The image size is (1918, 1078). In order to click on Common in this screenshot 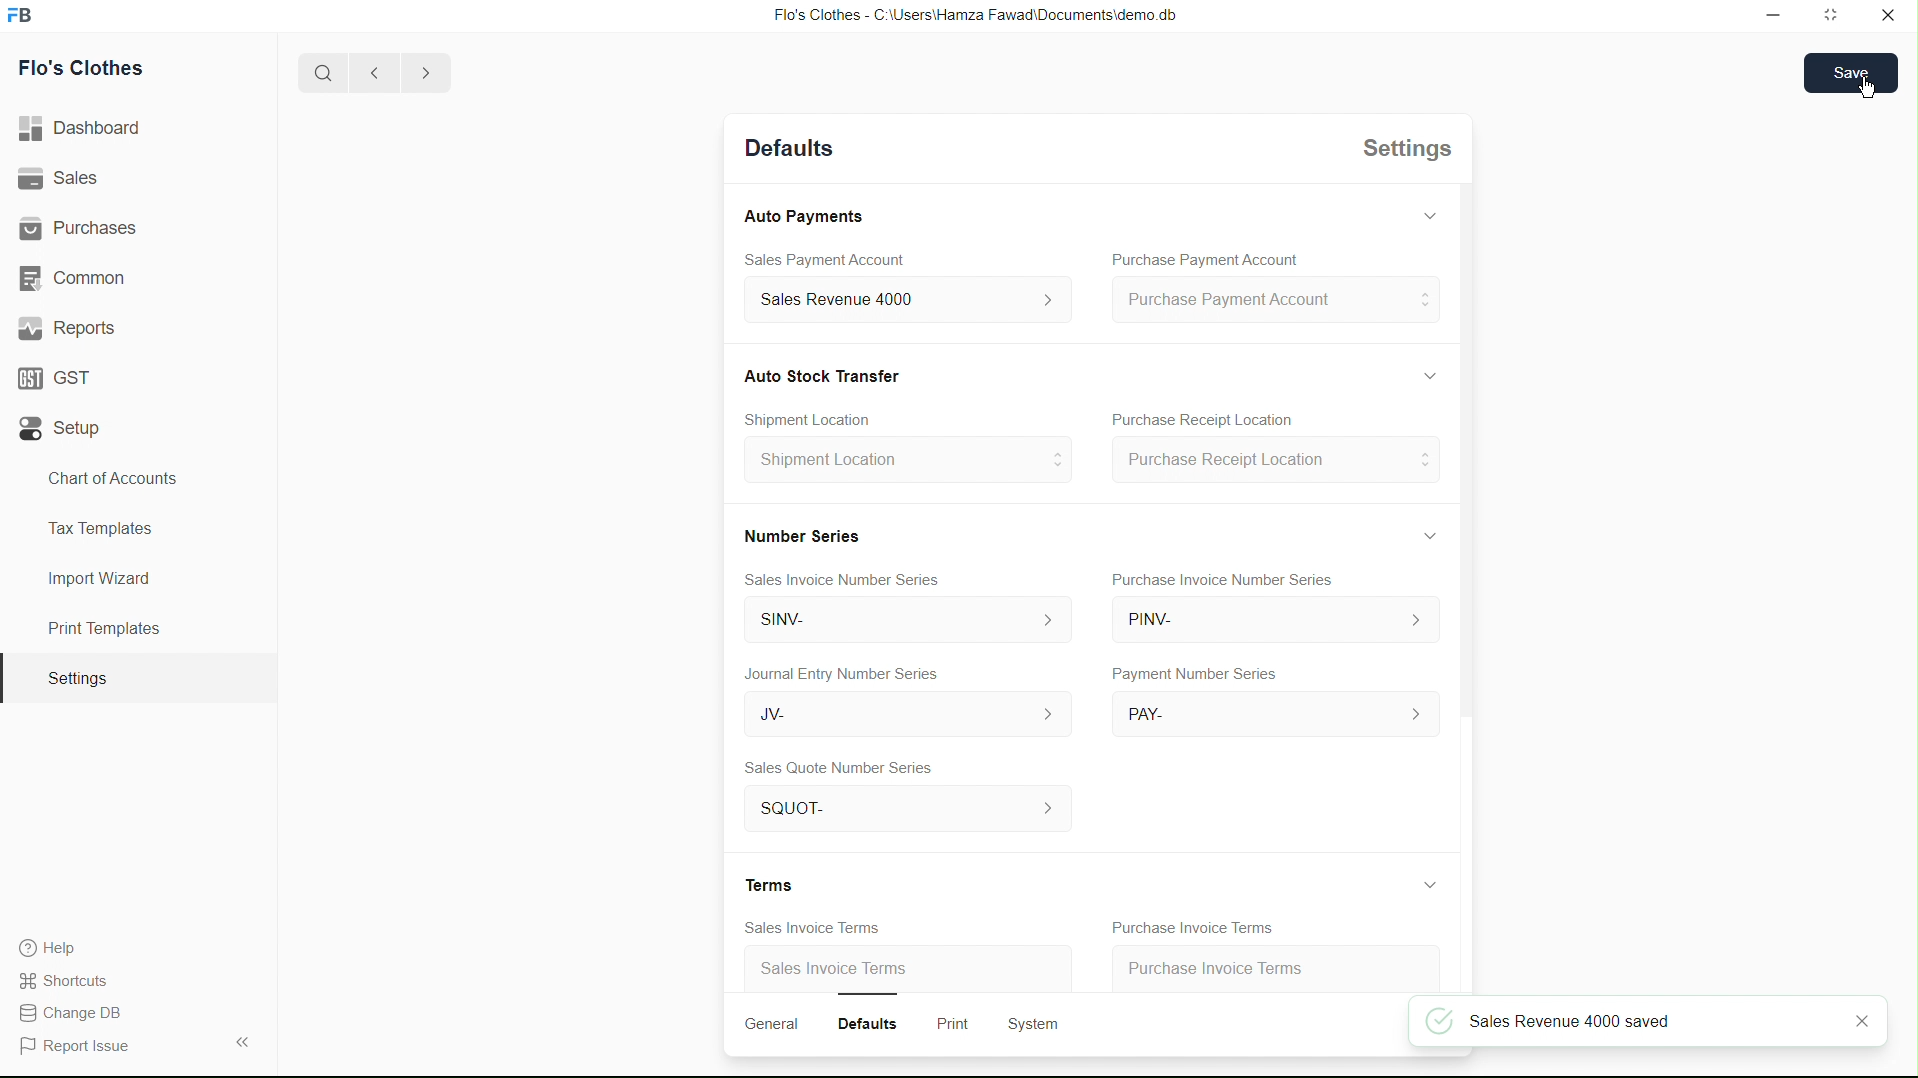, I will do `click(77, 276)`.